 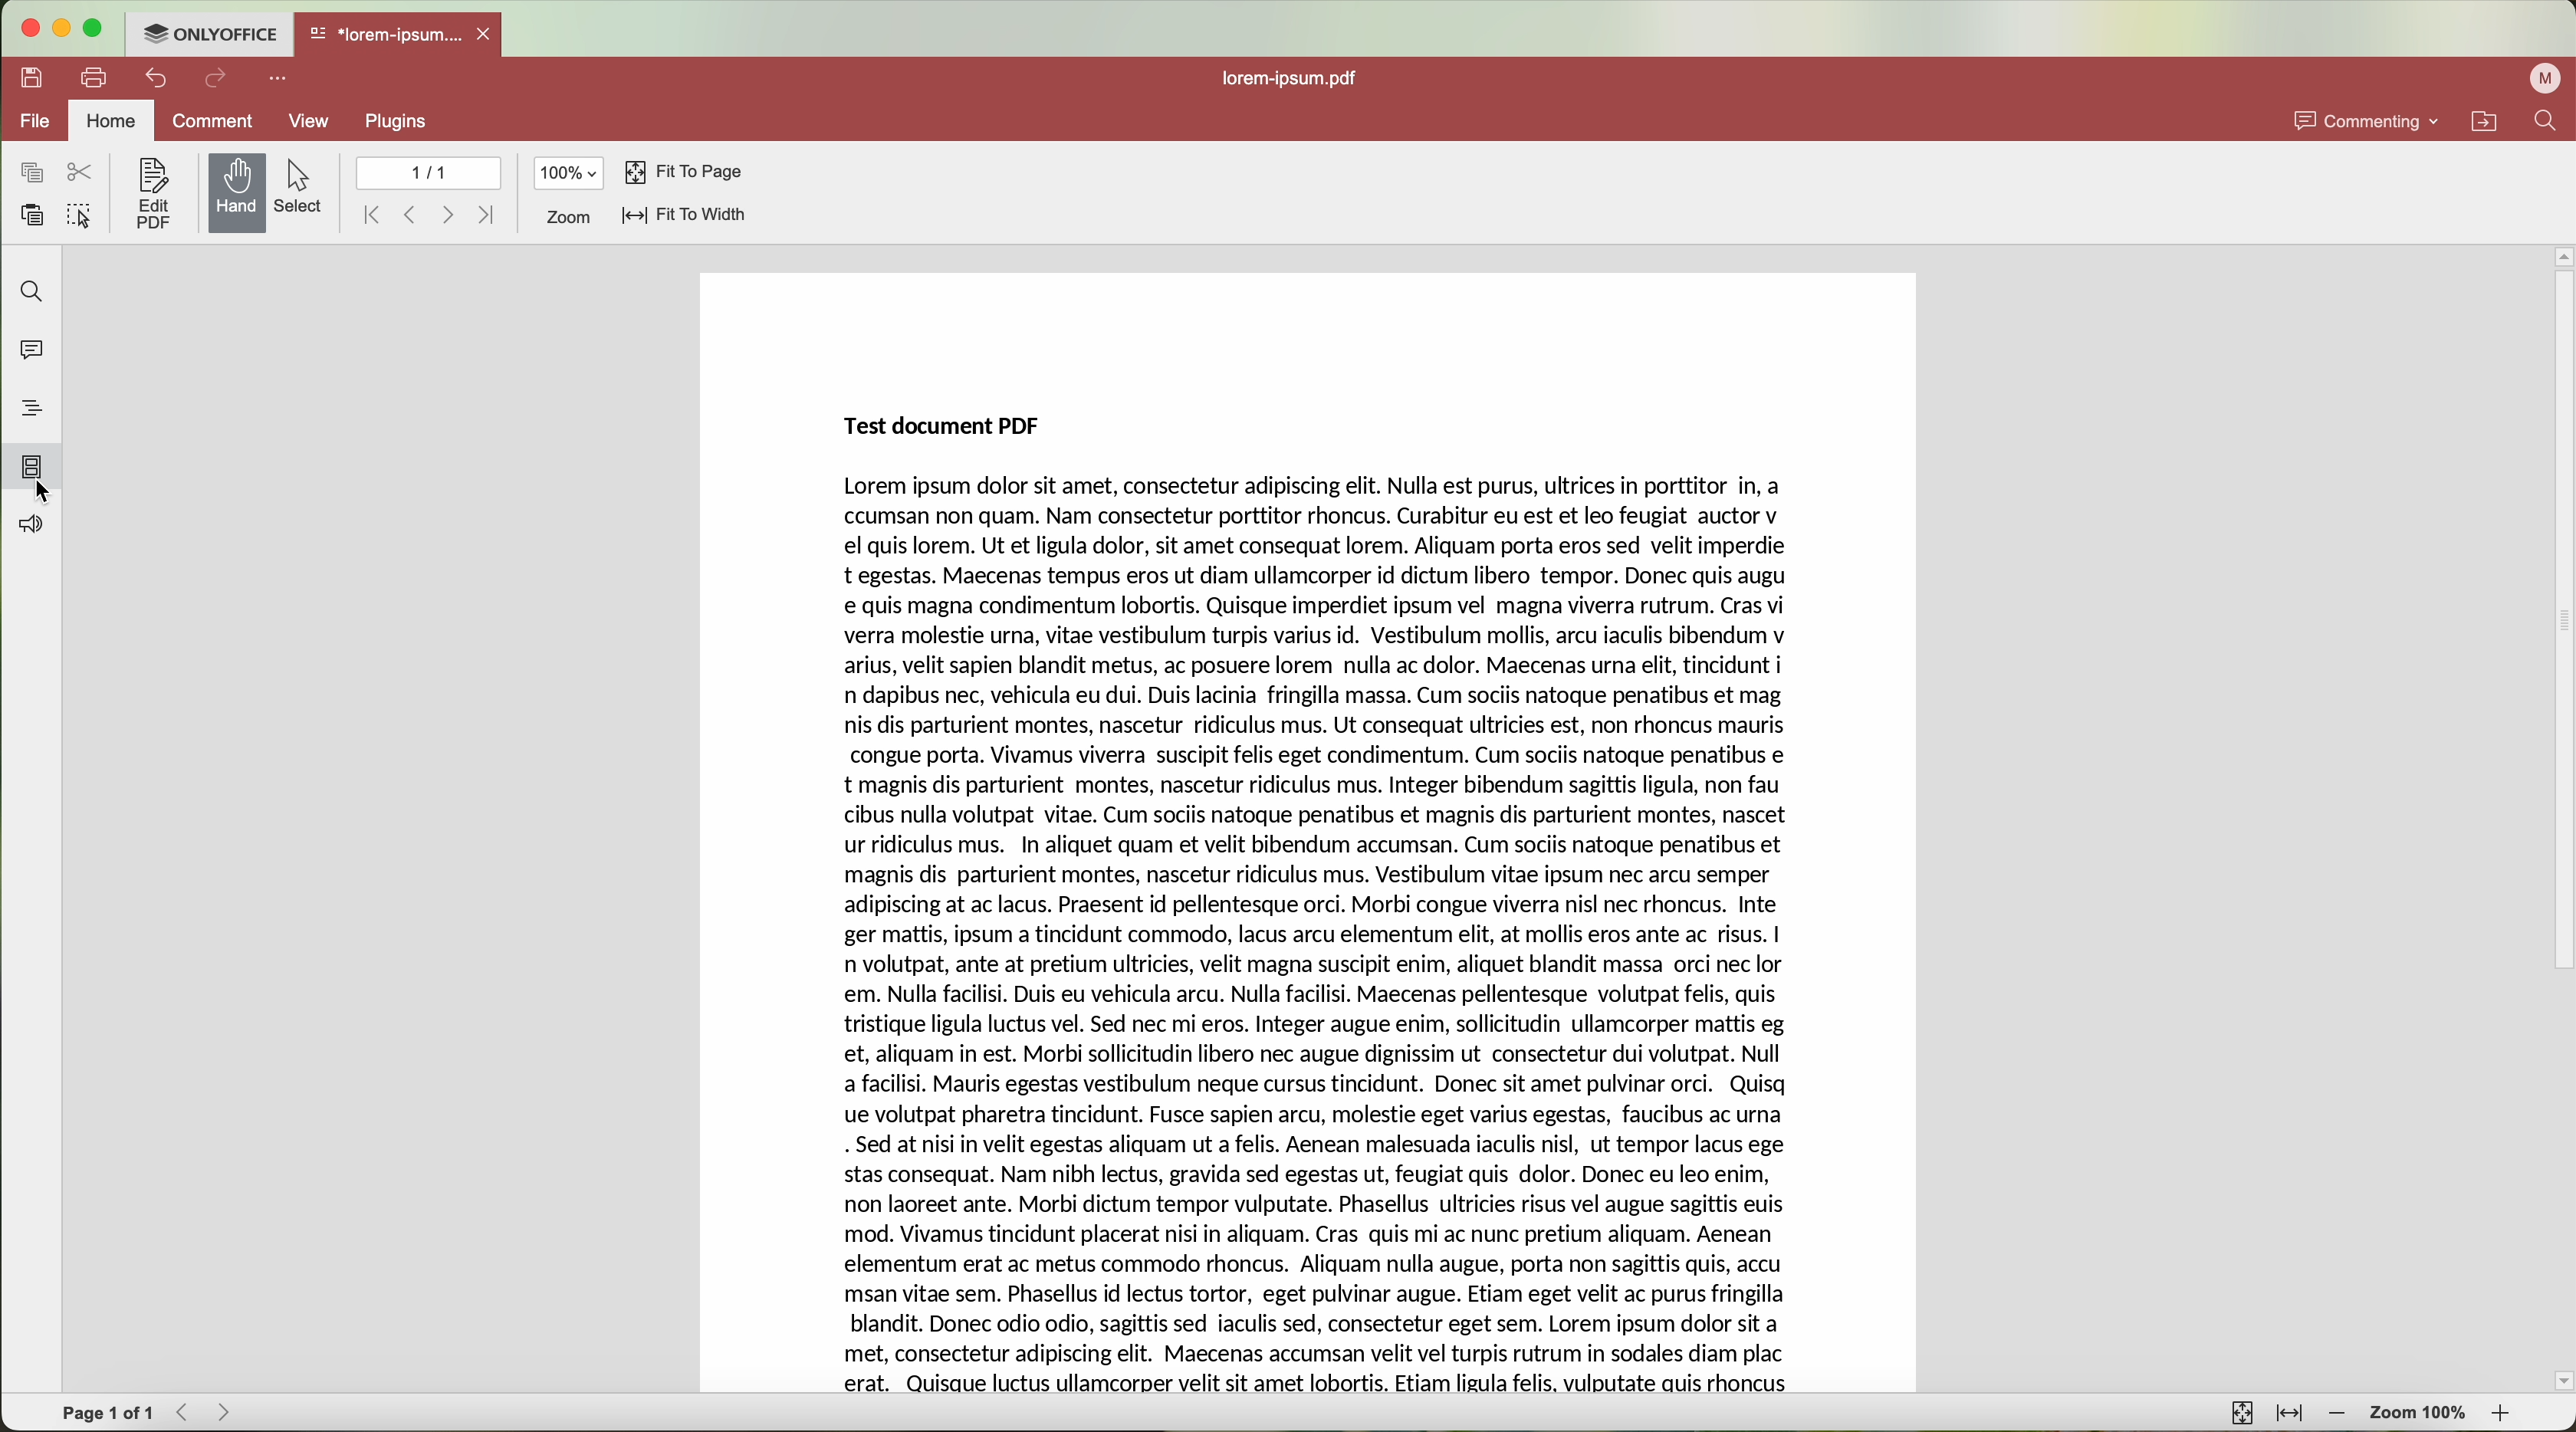 I want to click on Forward, so click(x=226, y=1412).